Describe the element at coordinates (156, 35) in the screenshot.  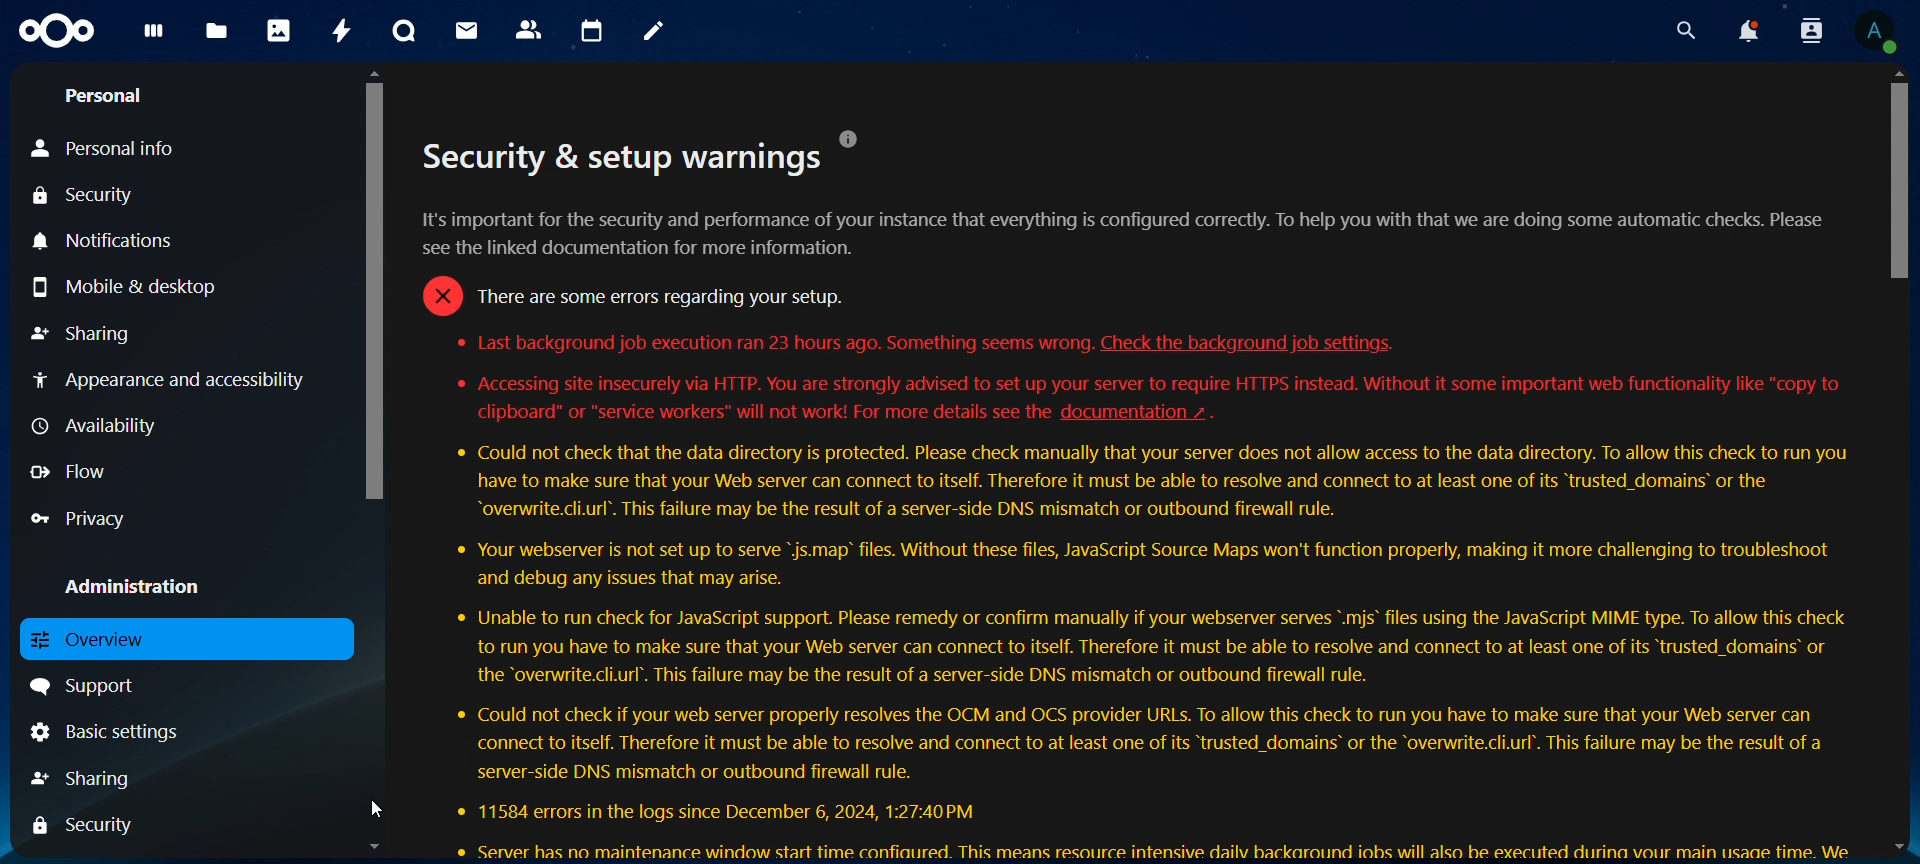
I see `dashboard` at that location.